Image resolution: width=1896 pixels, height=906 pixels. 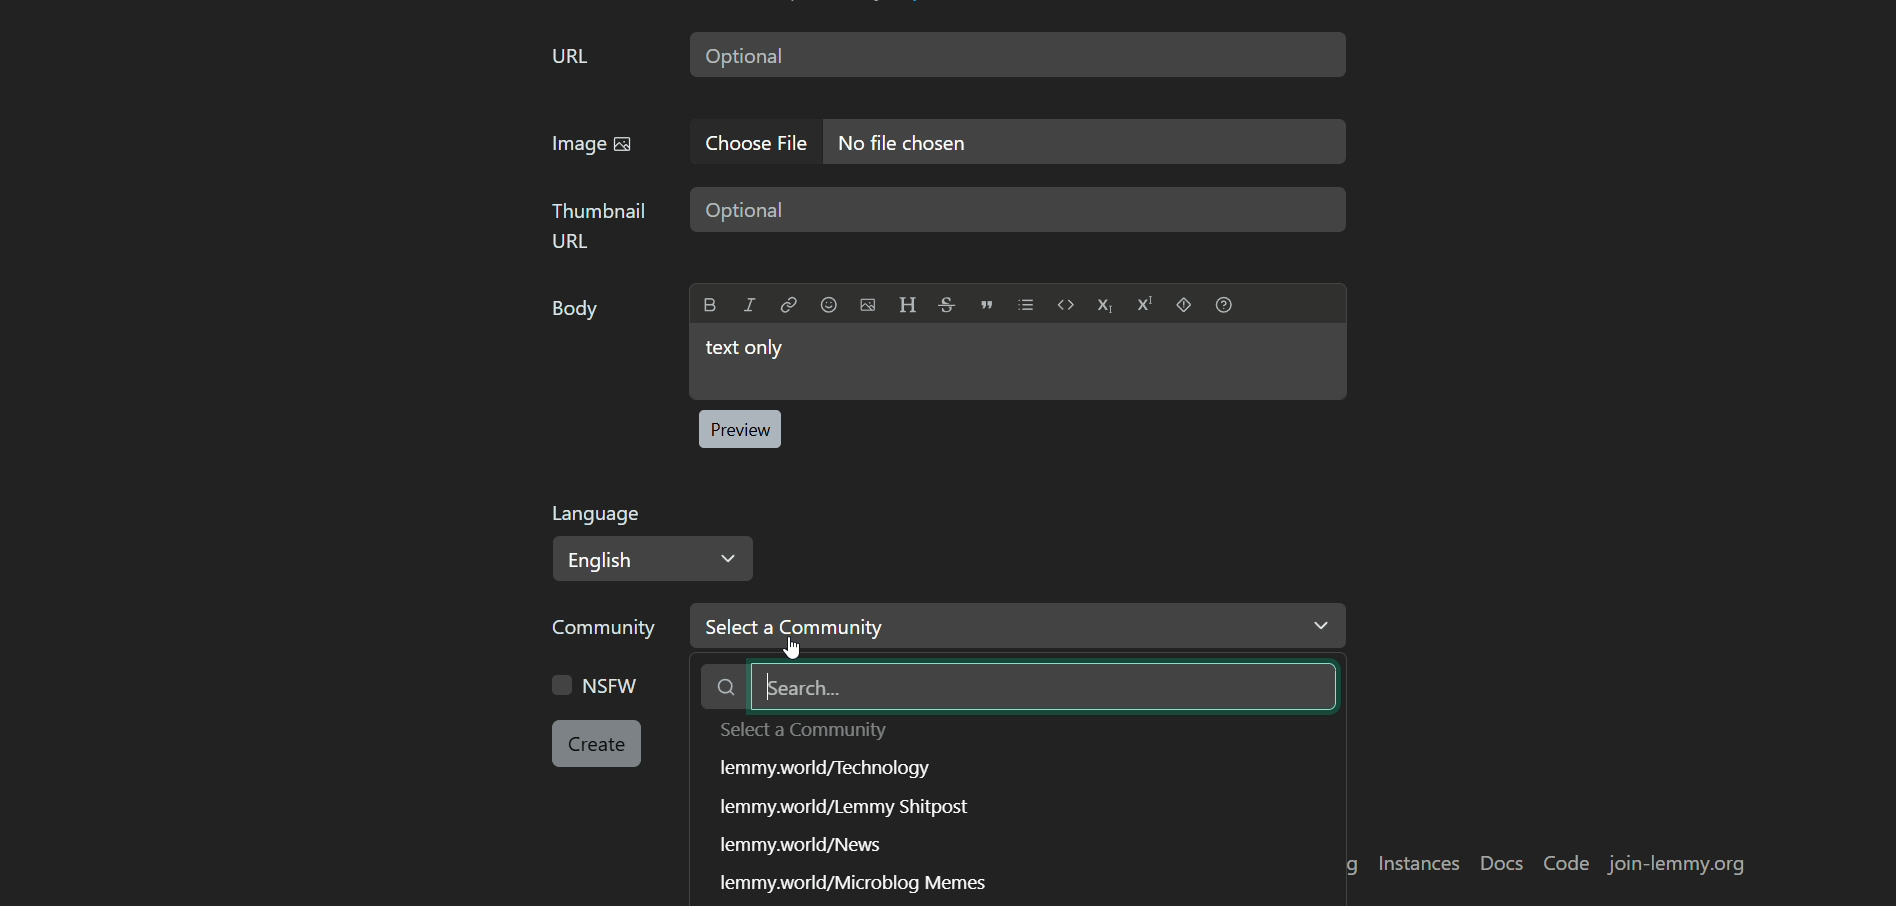 I want to click on select, so click(x=809, y=731).